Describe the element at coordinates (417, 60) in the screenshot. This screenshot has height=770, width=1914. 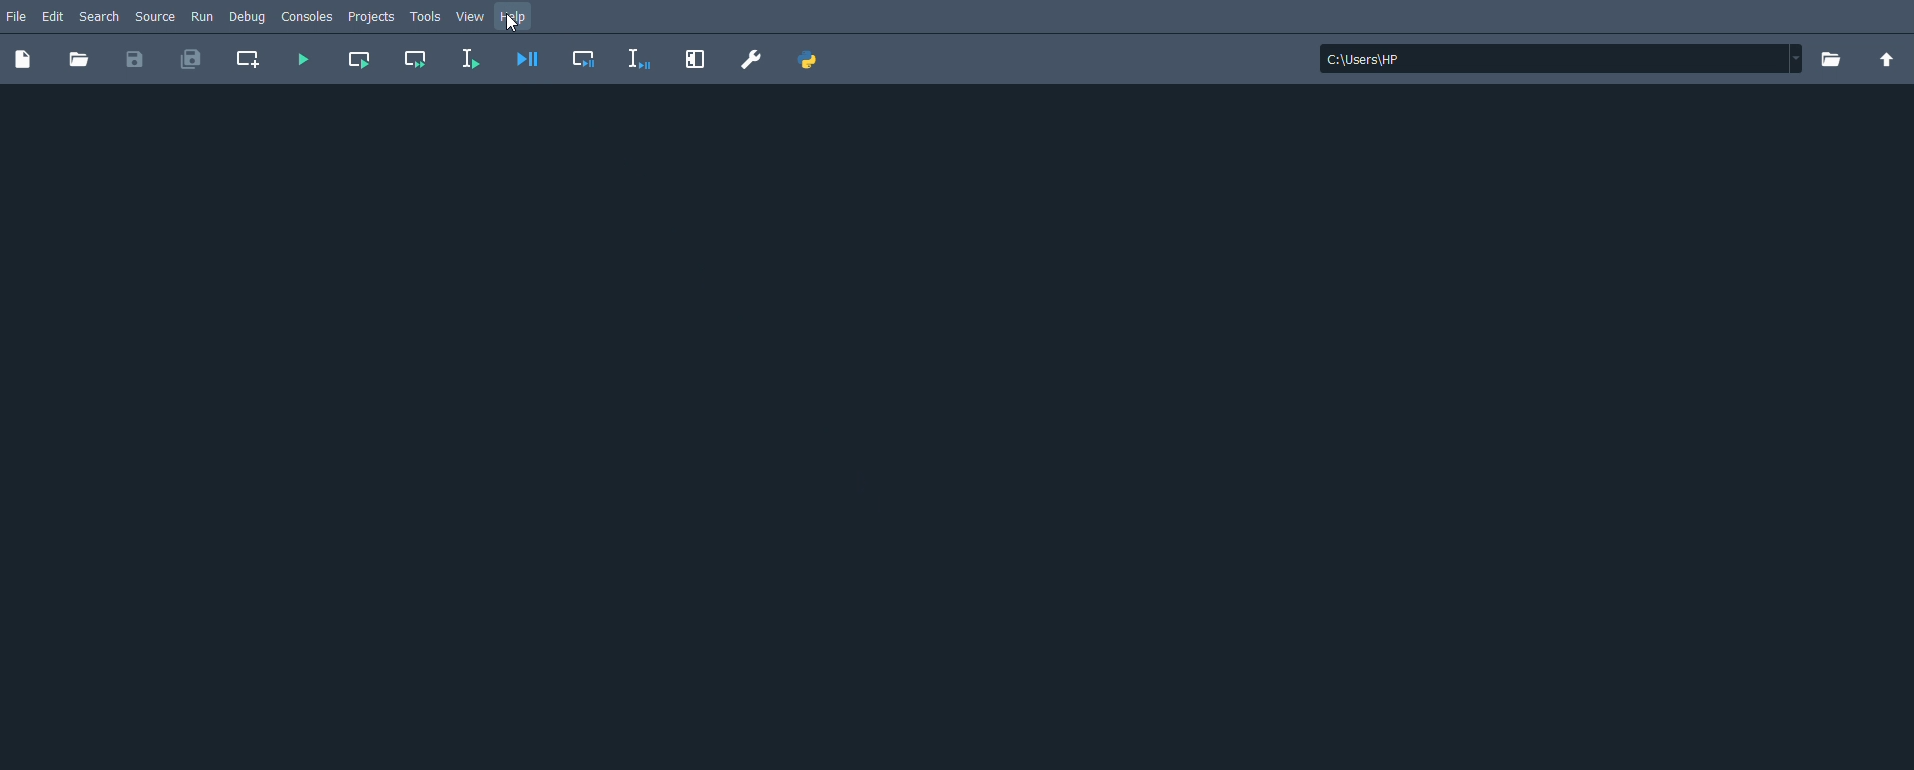
I see `Run current cell and go to the next one` at that location.